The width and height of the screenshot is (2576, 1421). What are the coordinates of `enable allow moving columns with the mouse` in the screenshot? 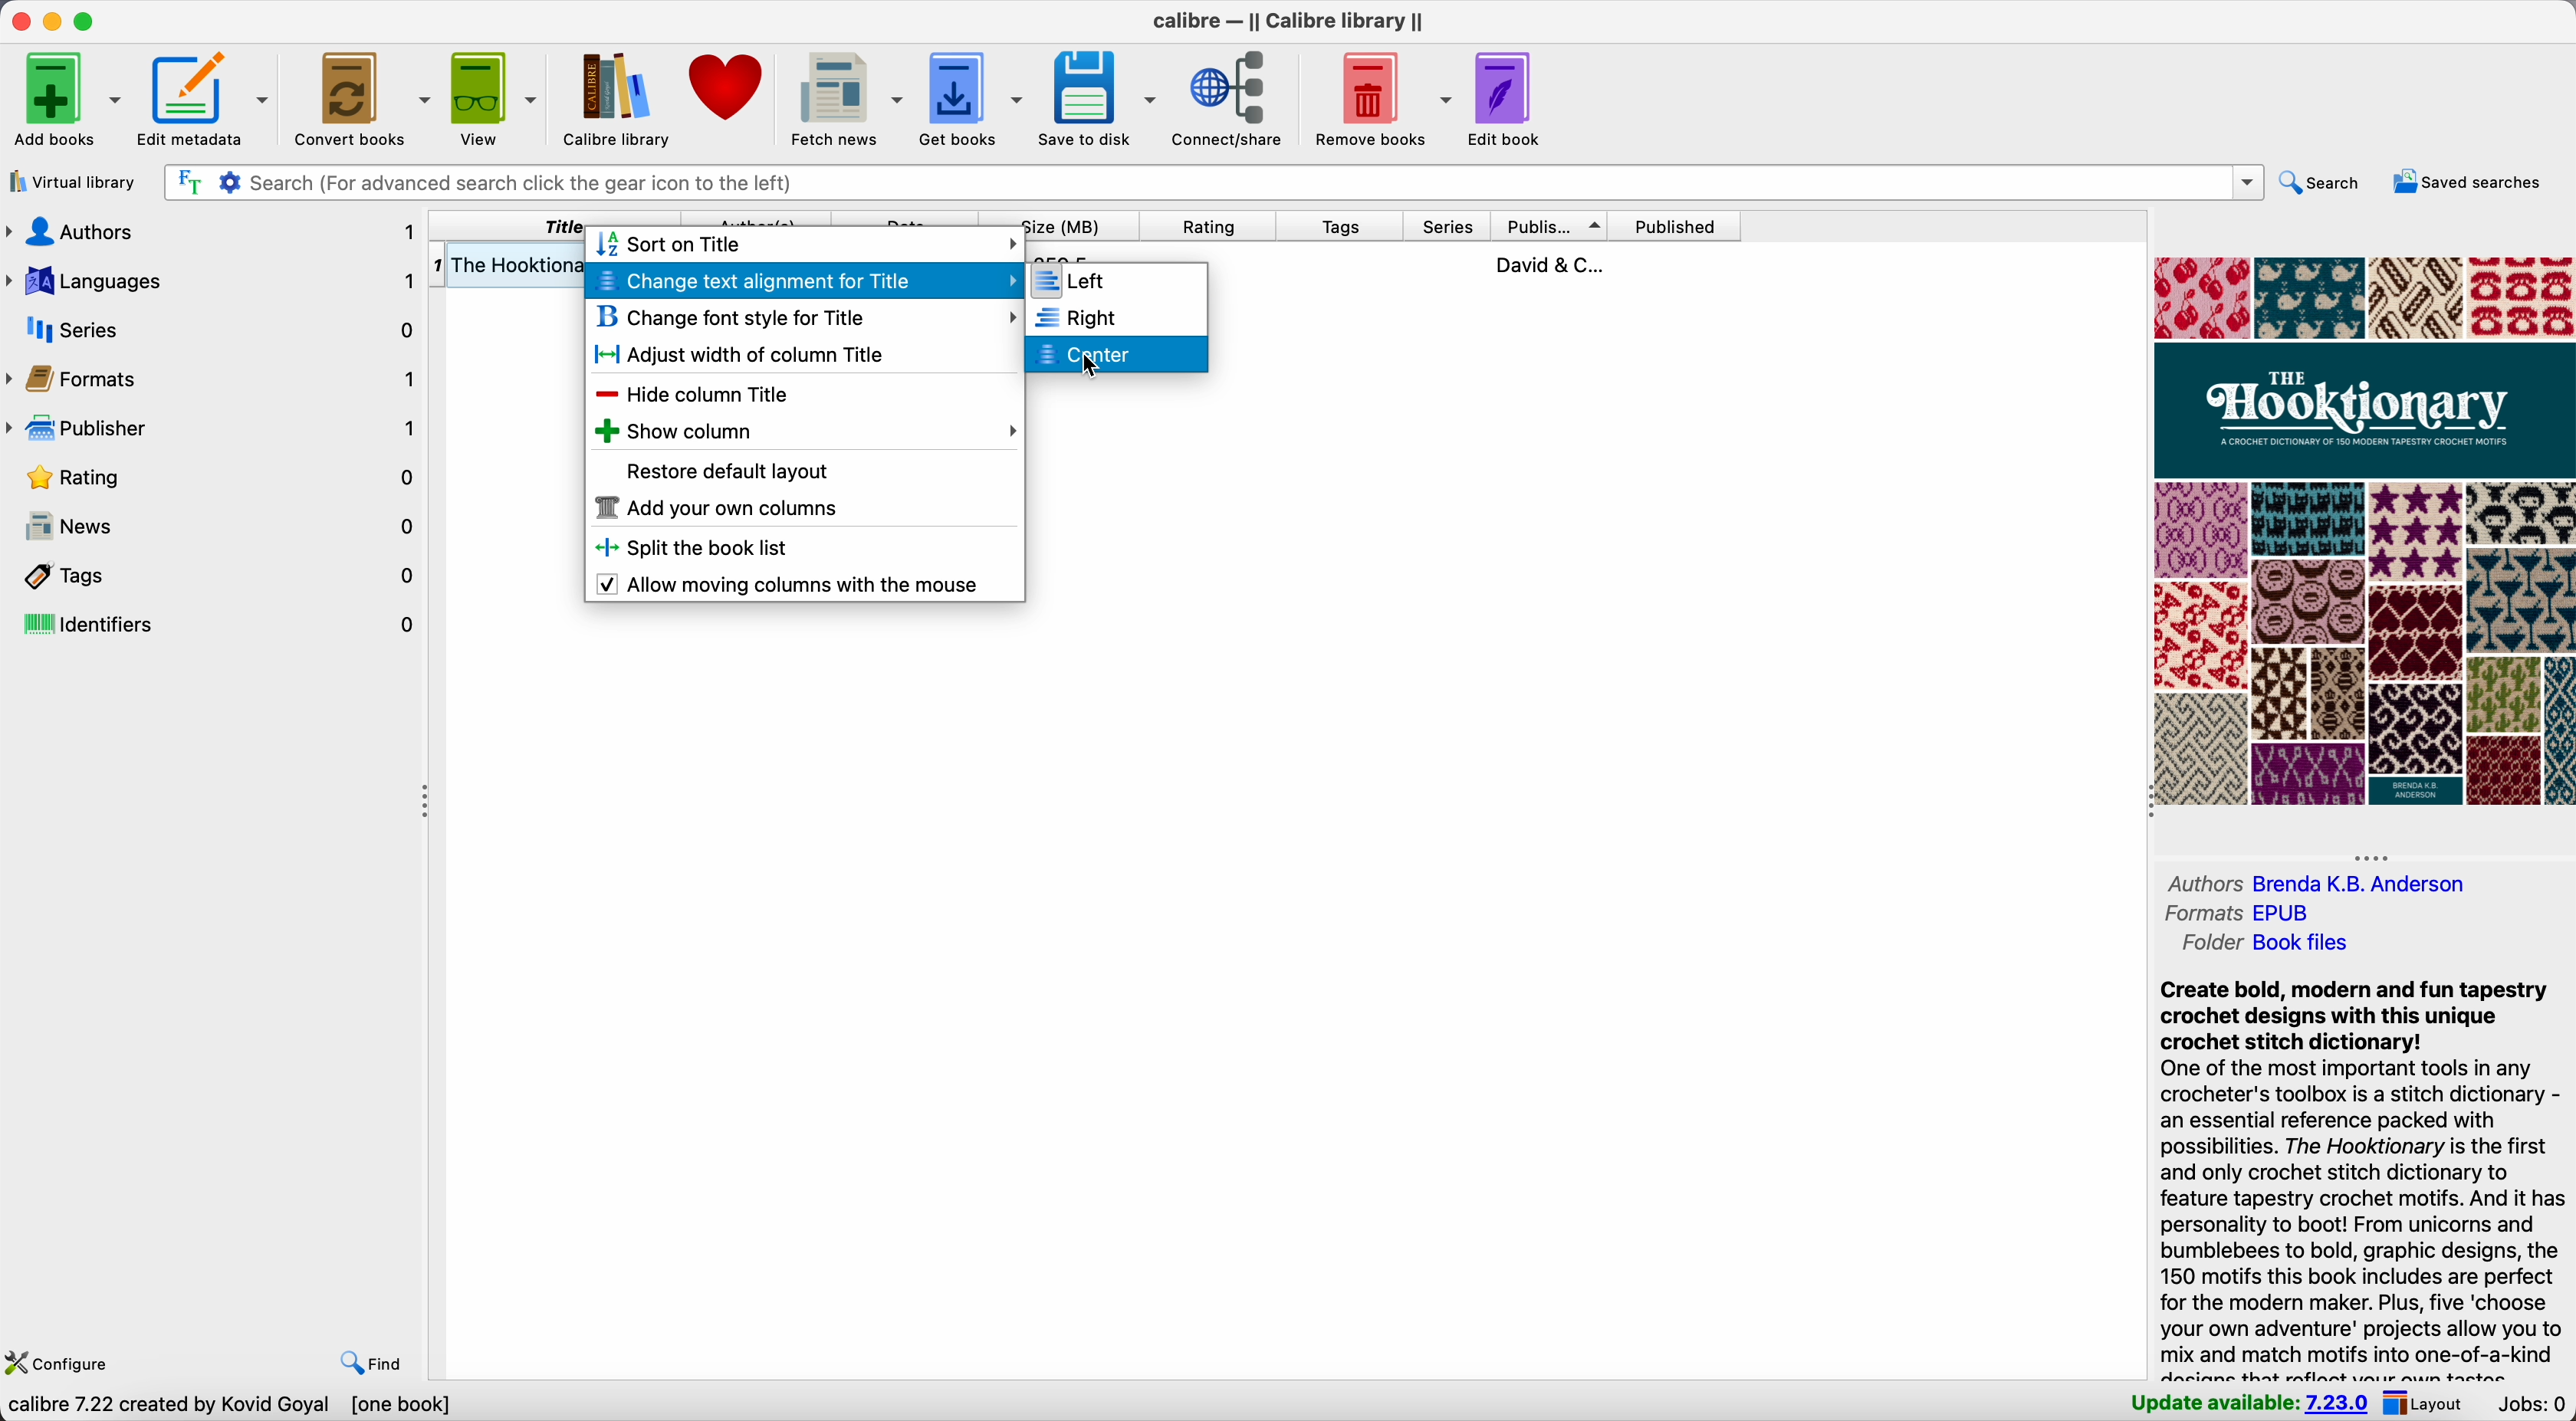 It's located at (791, 587).